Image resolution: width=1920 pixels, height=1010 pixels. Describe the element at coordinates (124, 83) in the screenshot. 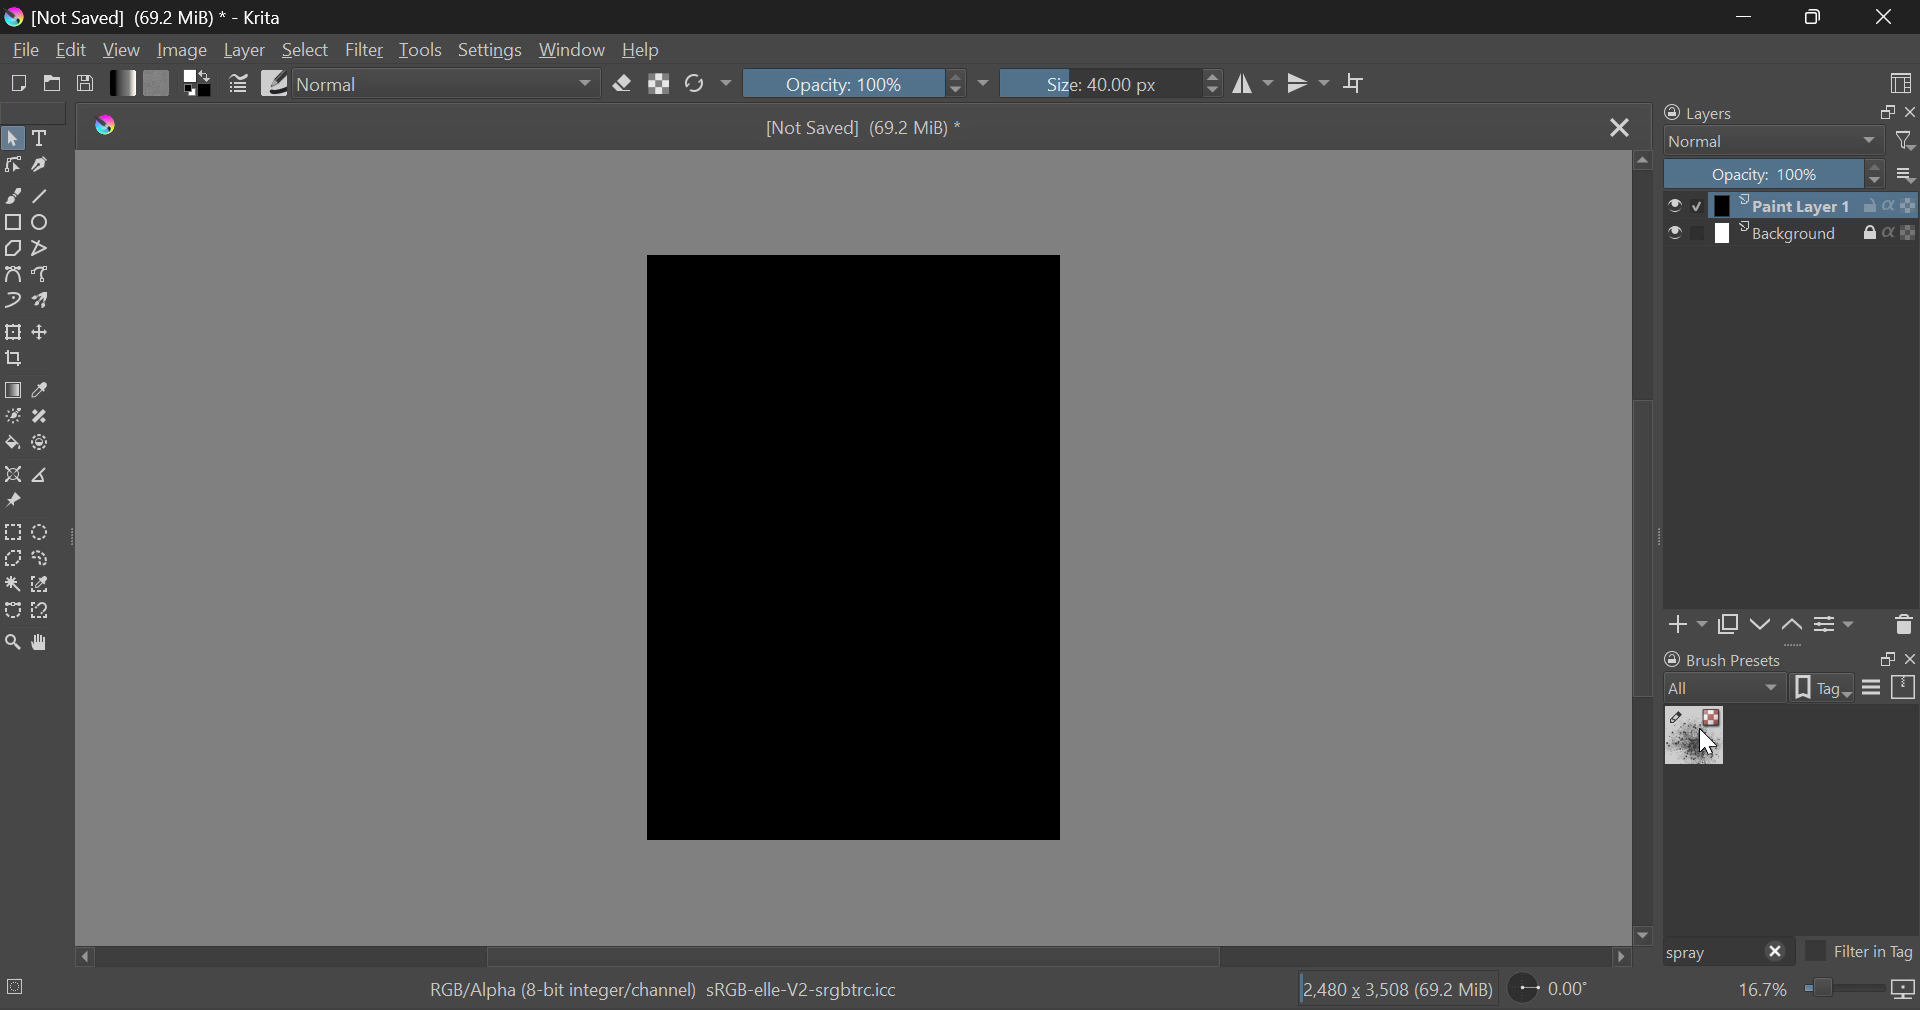

I see `Gradient` at that location.